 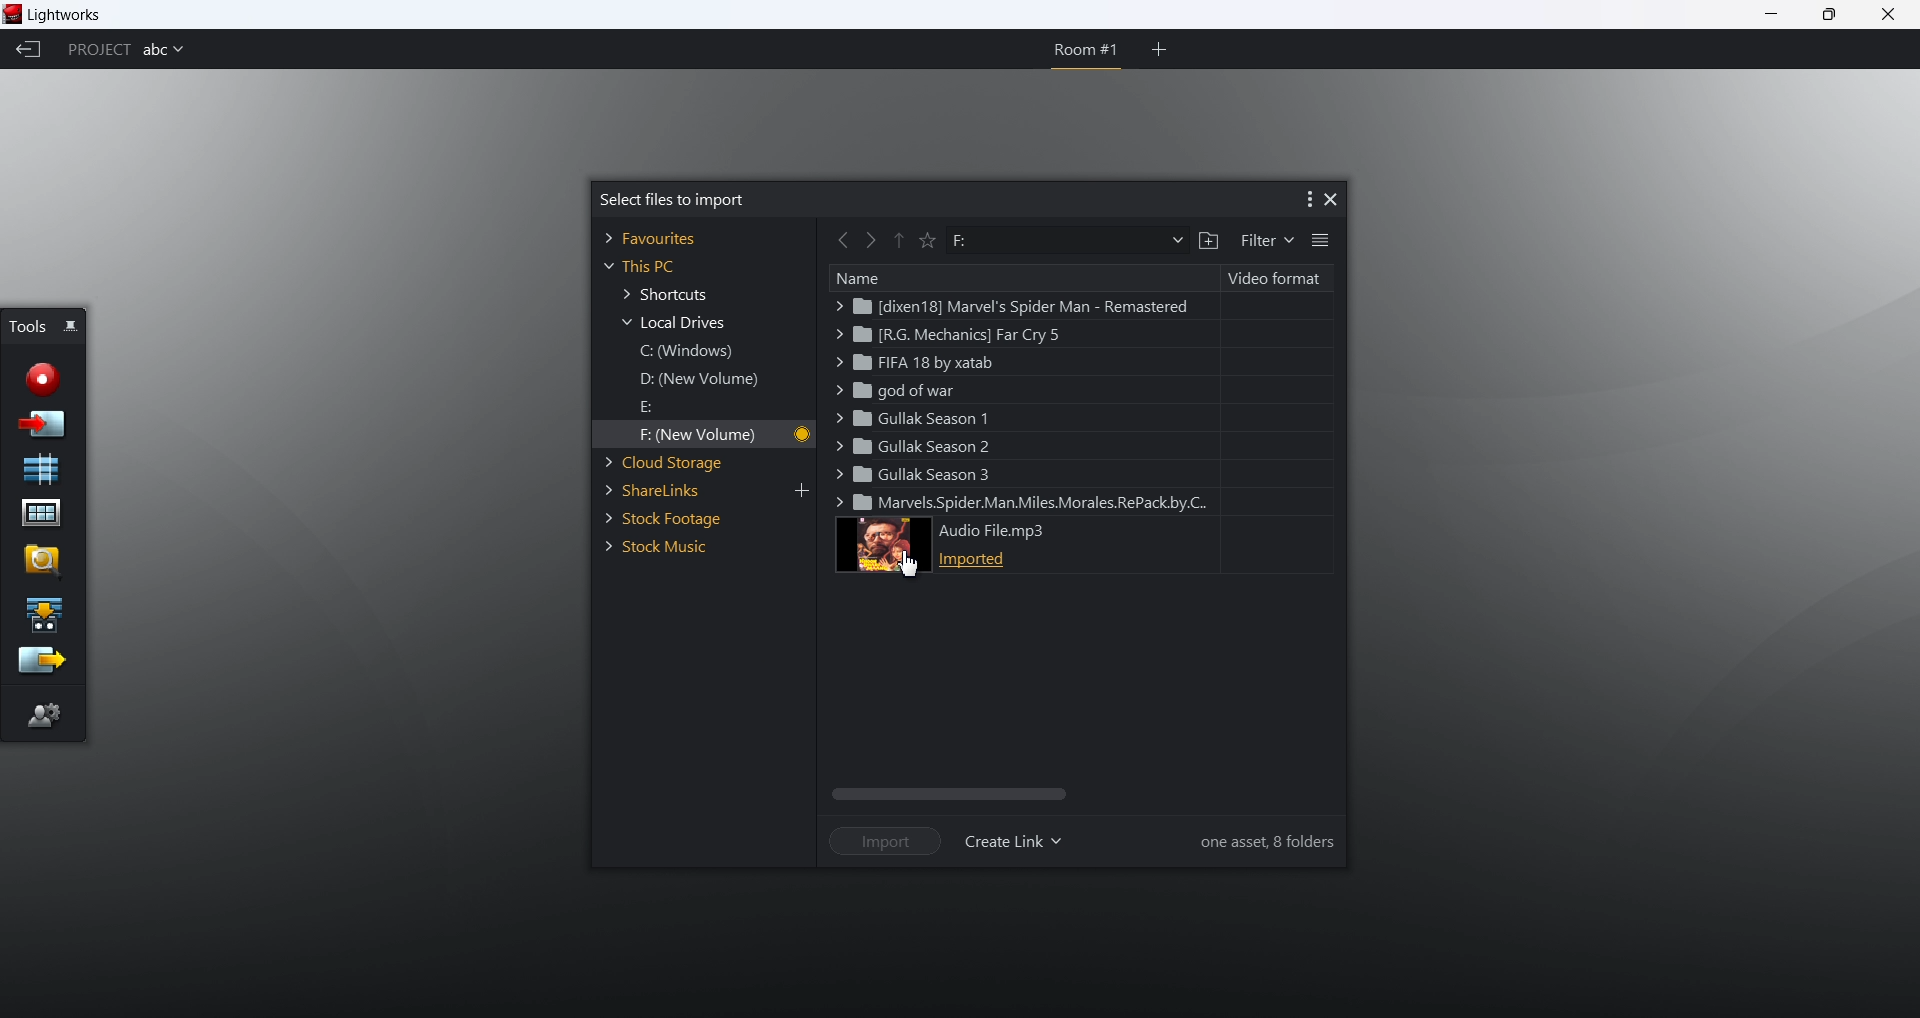 I want to click on tools, so click(x=27, y=325).